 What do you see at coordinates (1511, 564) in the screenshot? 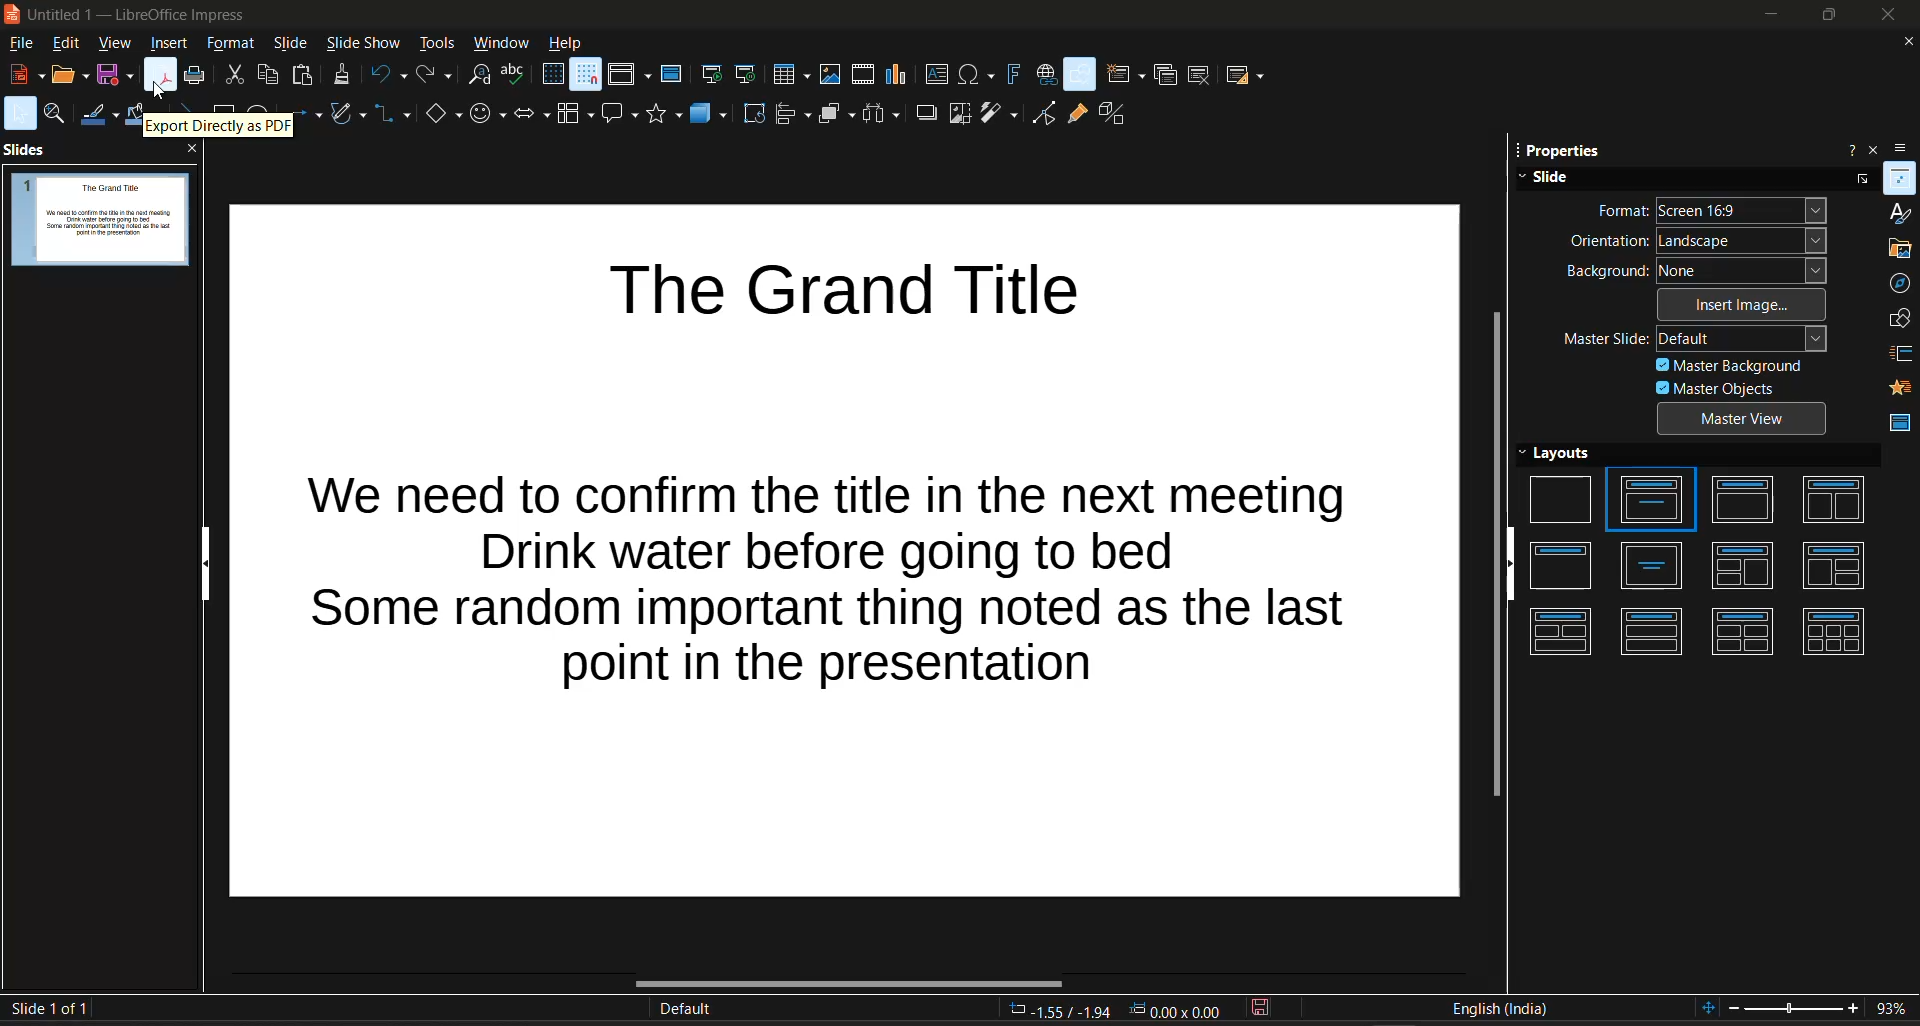
I see `hide` at bounding box center [1511, 564].